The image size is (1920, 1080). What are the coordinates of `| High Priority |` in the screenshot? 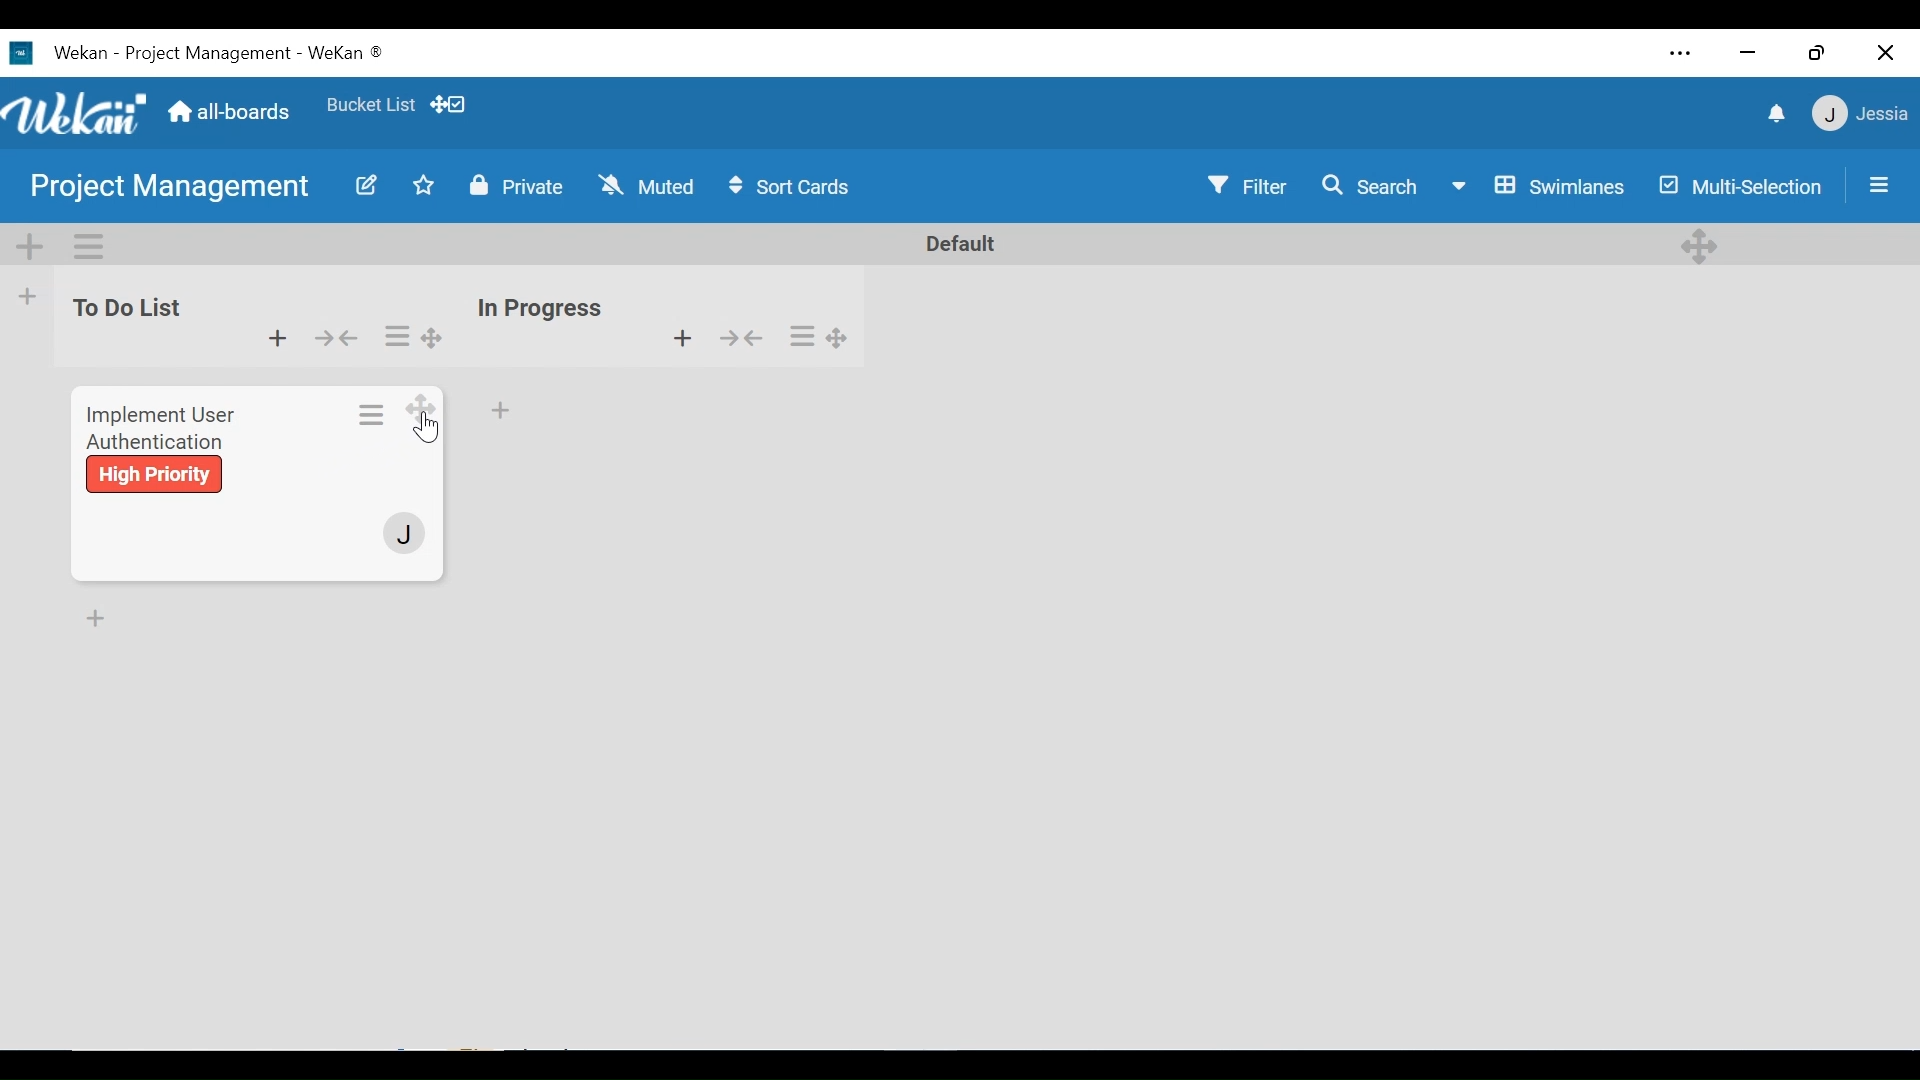 It's located at (156, 474).